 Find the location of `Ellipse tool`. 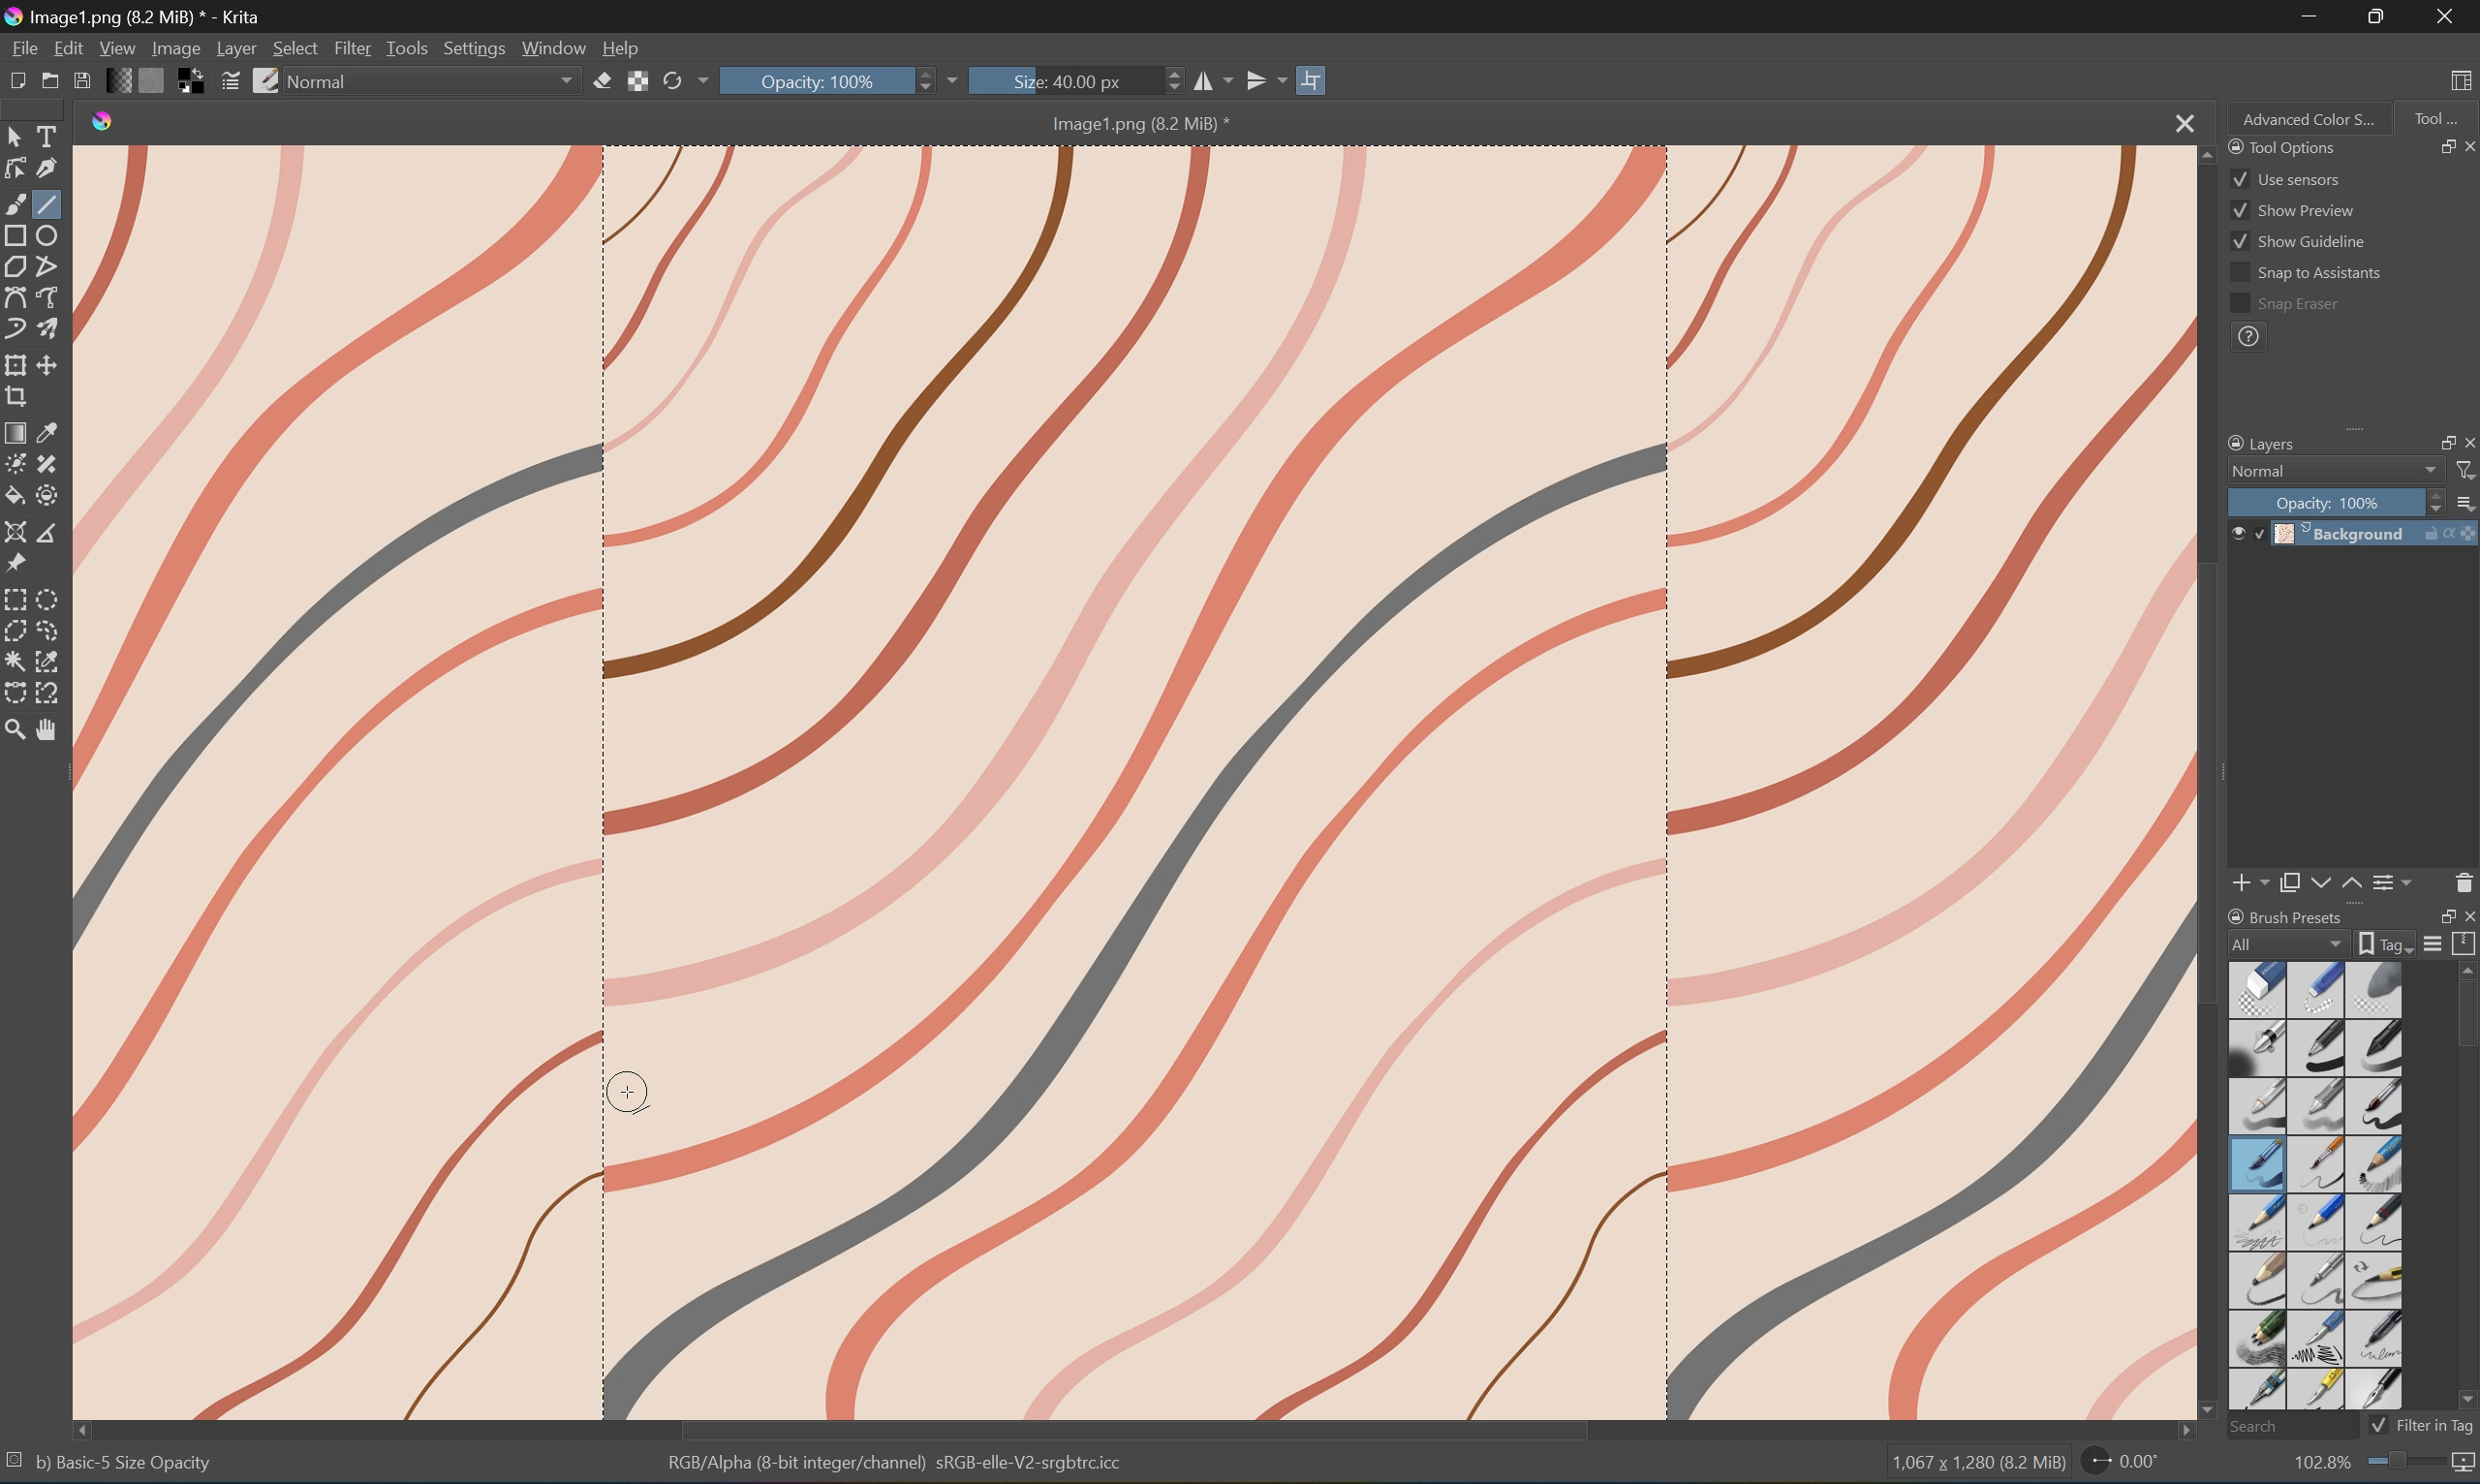

Ellipse tool is located at coordinates (51, 232).